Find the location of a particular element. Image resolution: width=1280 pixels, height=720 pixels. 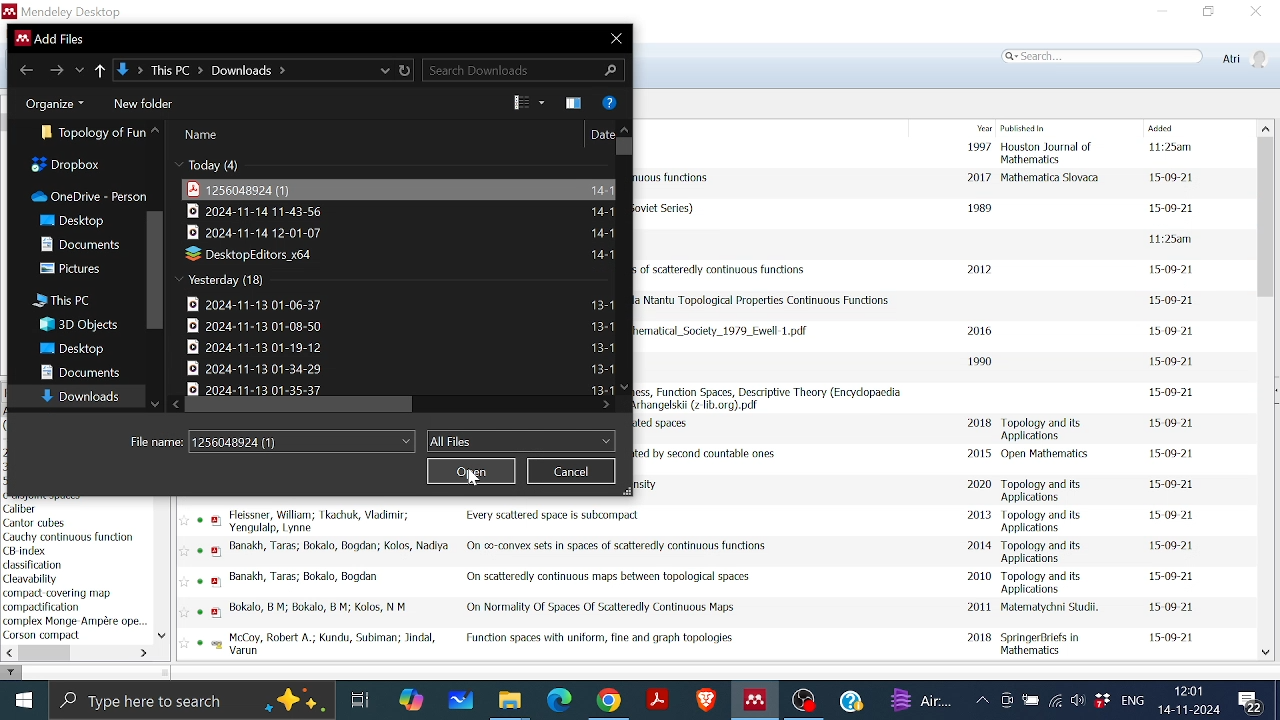

Title is located at coordinates (597, 638).